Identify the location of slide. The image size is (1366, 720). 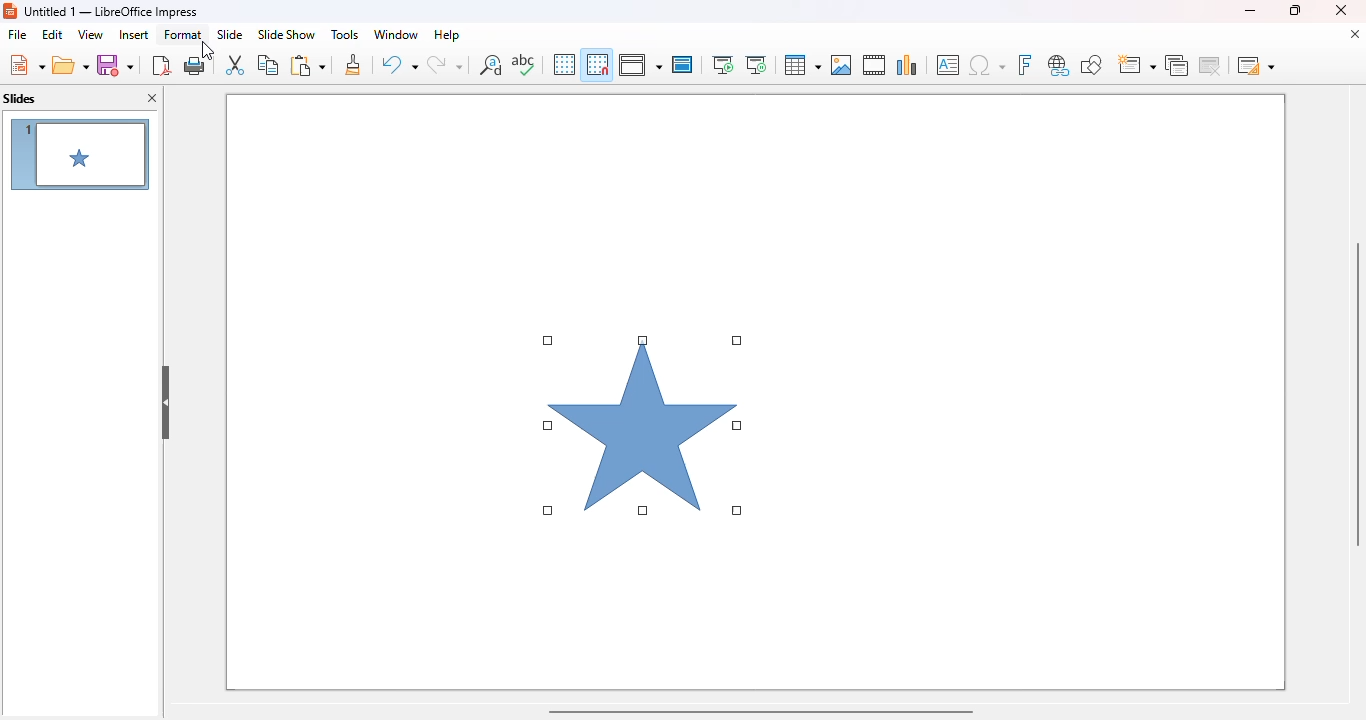
(229, 34).